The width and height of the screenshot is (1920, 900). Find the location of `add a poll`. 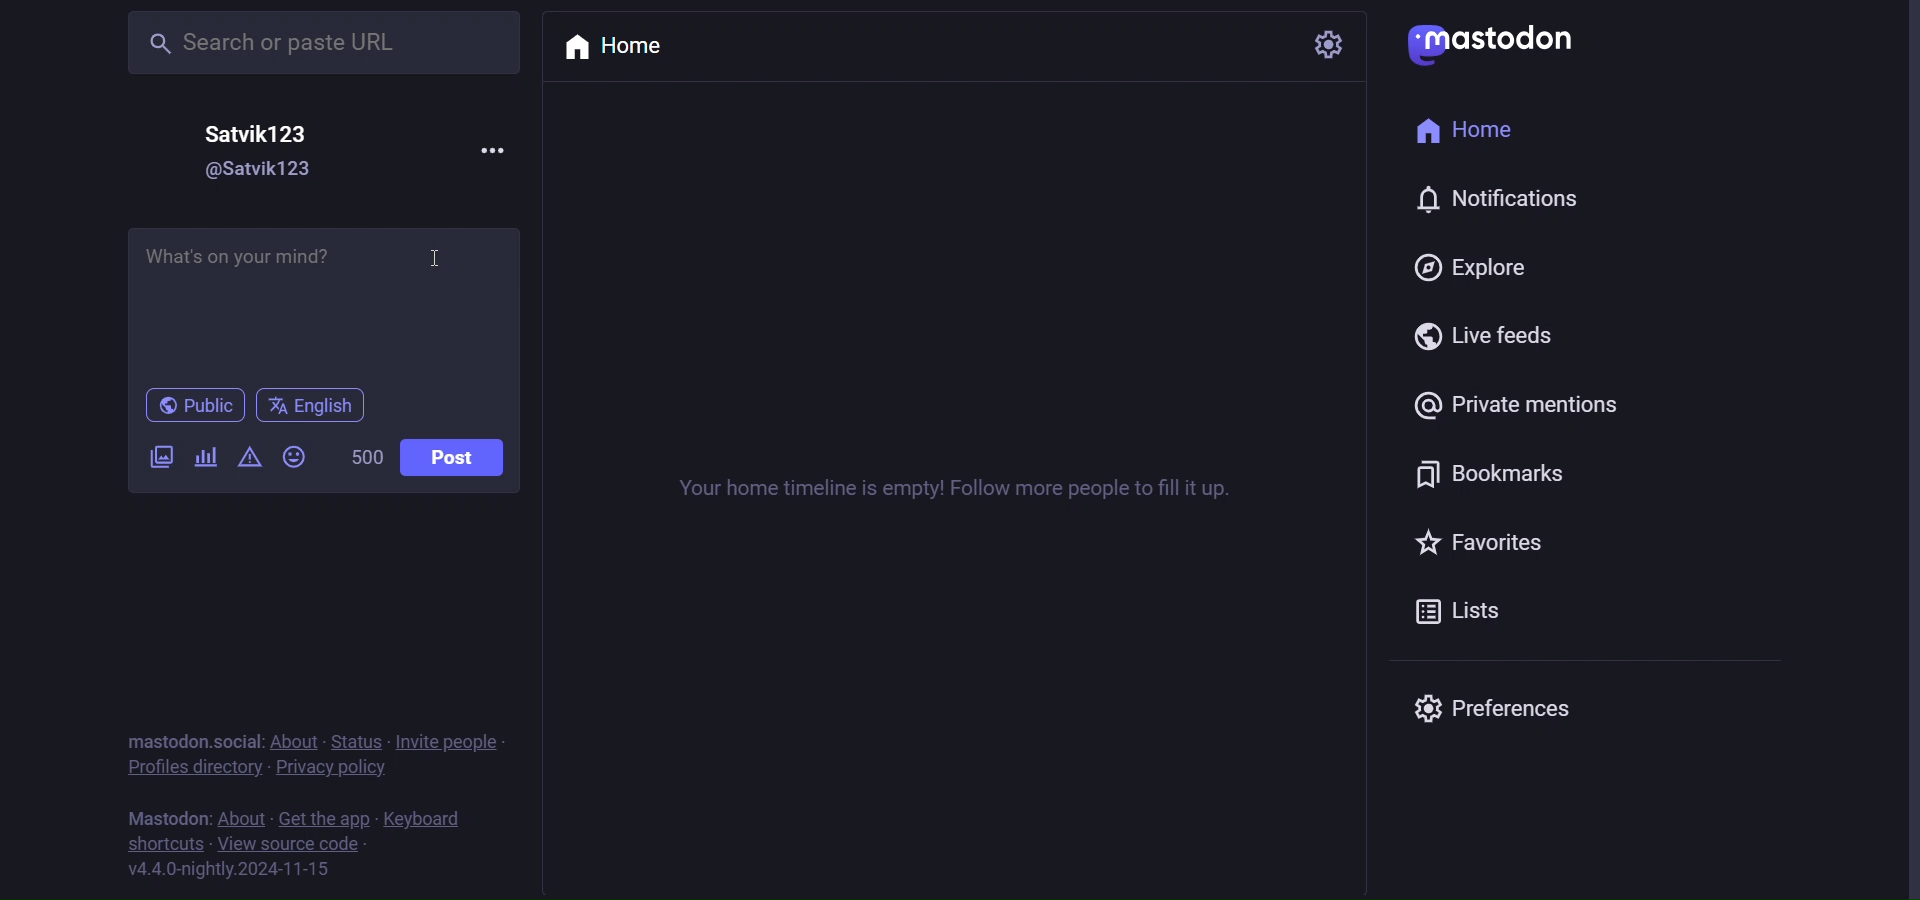

add a poll is located at coordinates (207, 456).